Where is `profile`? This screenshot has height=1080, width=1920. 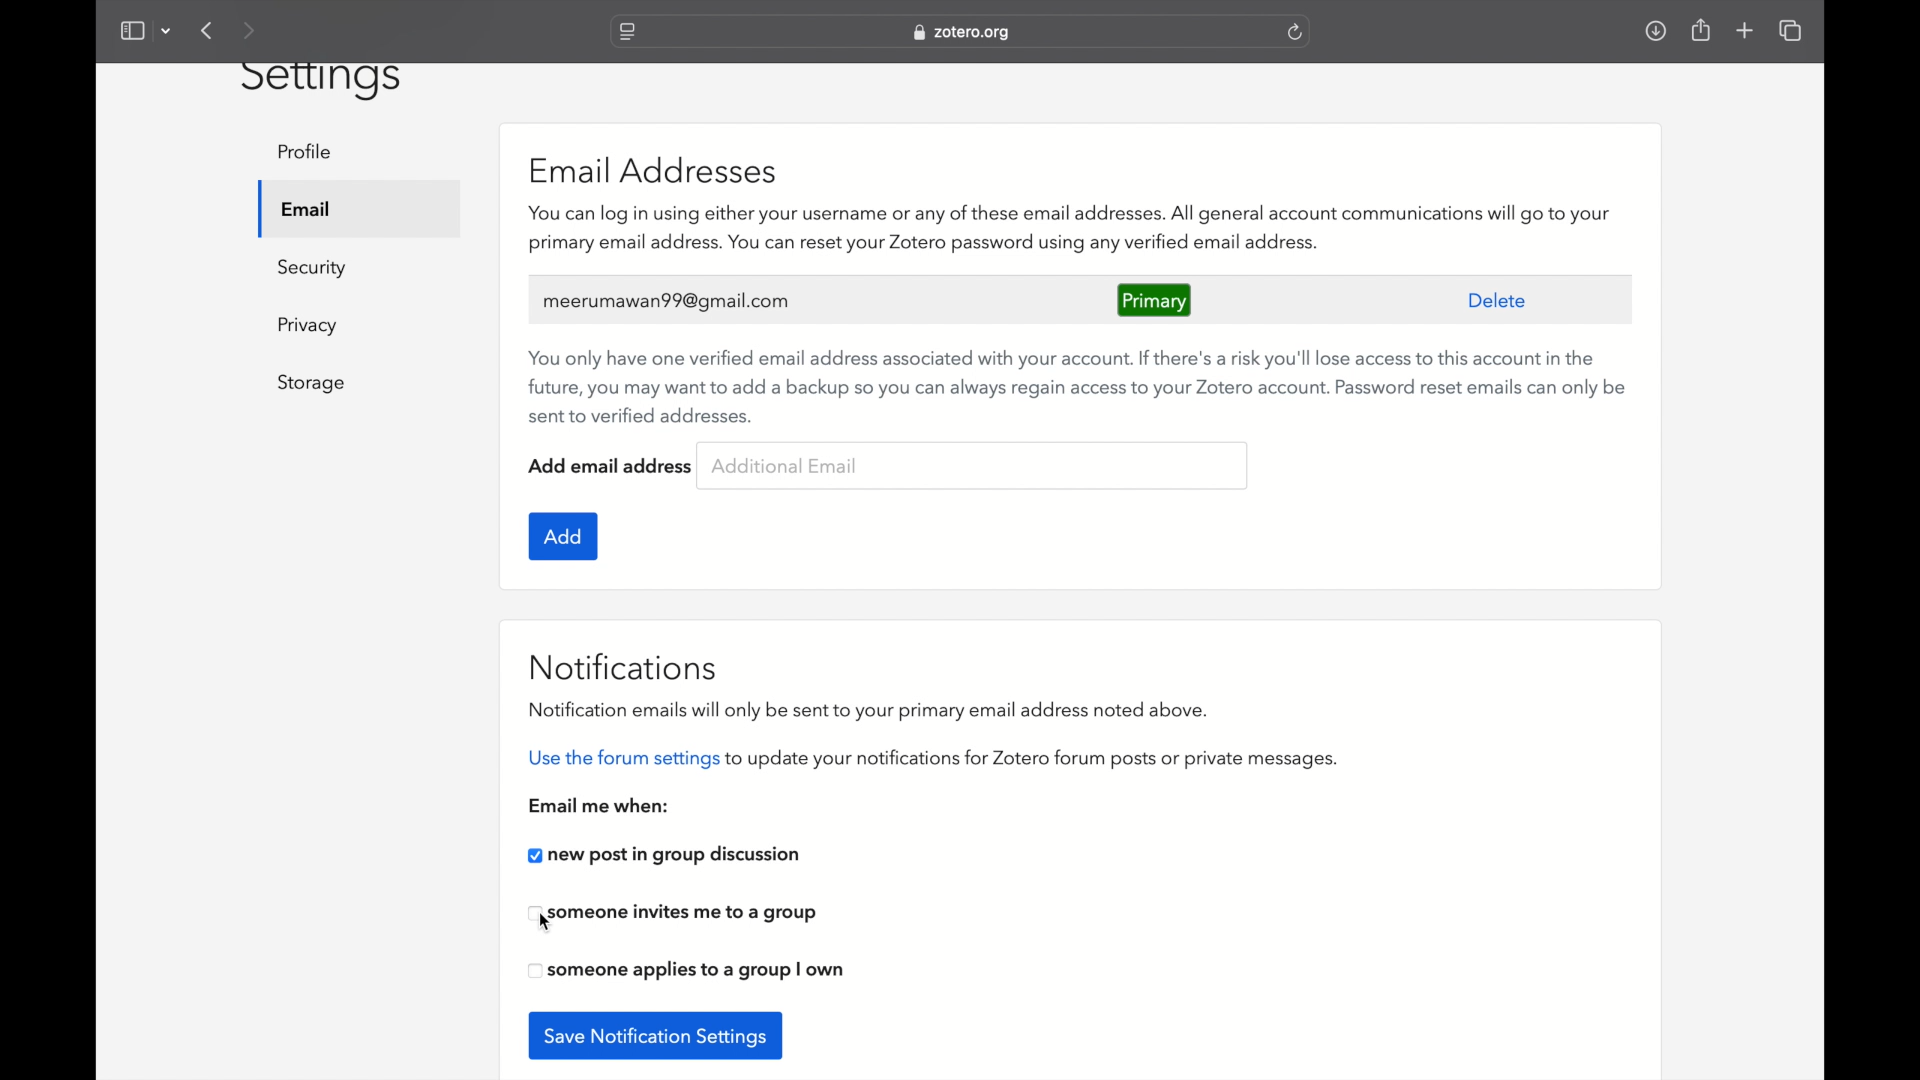 profile is located at coordinates (305, 153).